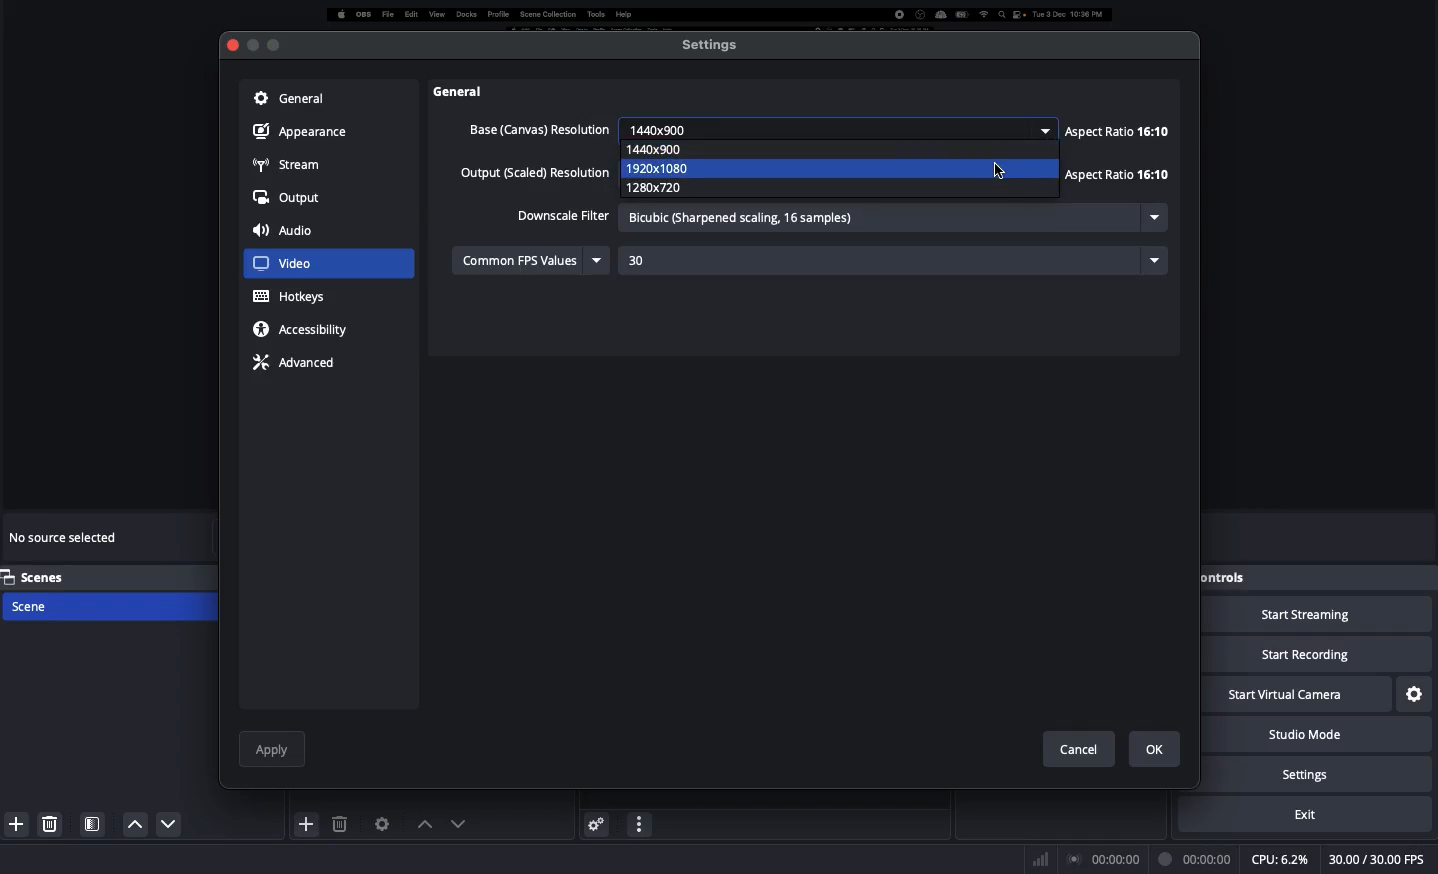 The height and width of the screenshot is (874, 1438). I want to click on Button, so click(252, 45).